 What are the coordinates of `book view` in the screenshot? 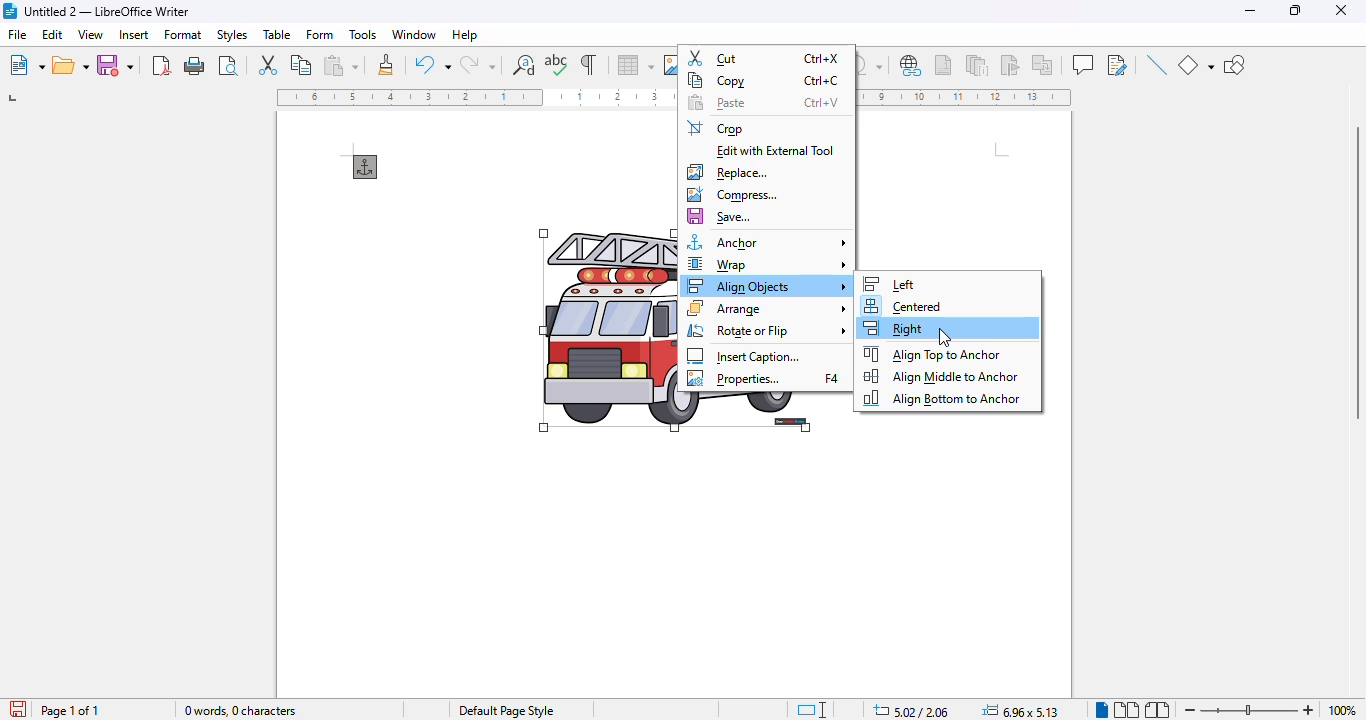 It's located at (1157, 710).